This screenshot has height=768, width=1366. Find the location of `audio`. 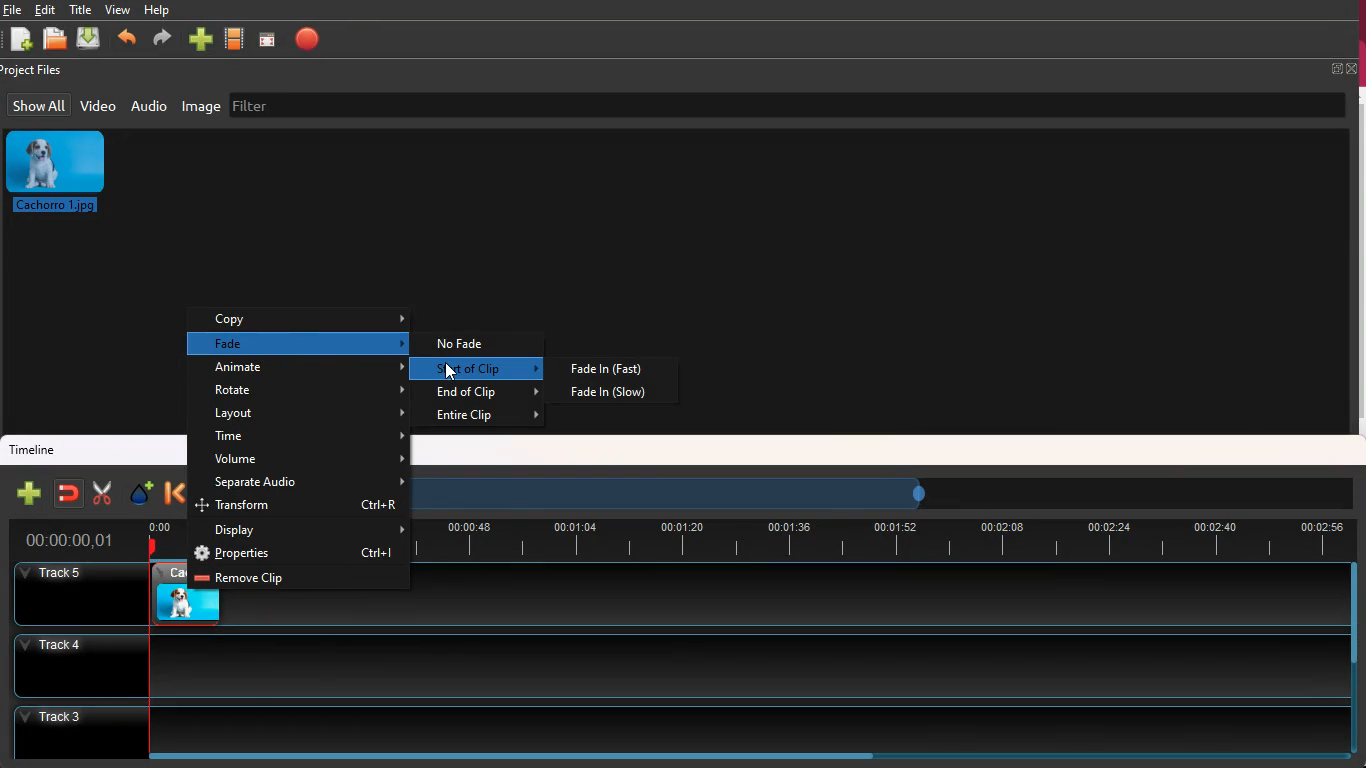

audio is located at coordinates (151, 108).